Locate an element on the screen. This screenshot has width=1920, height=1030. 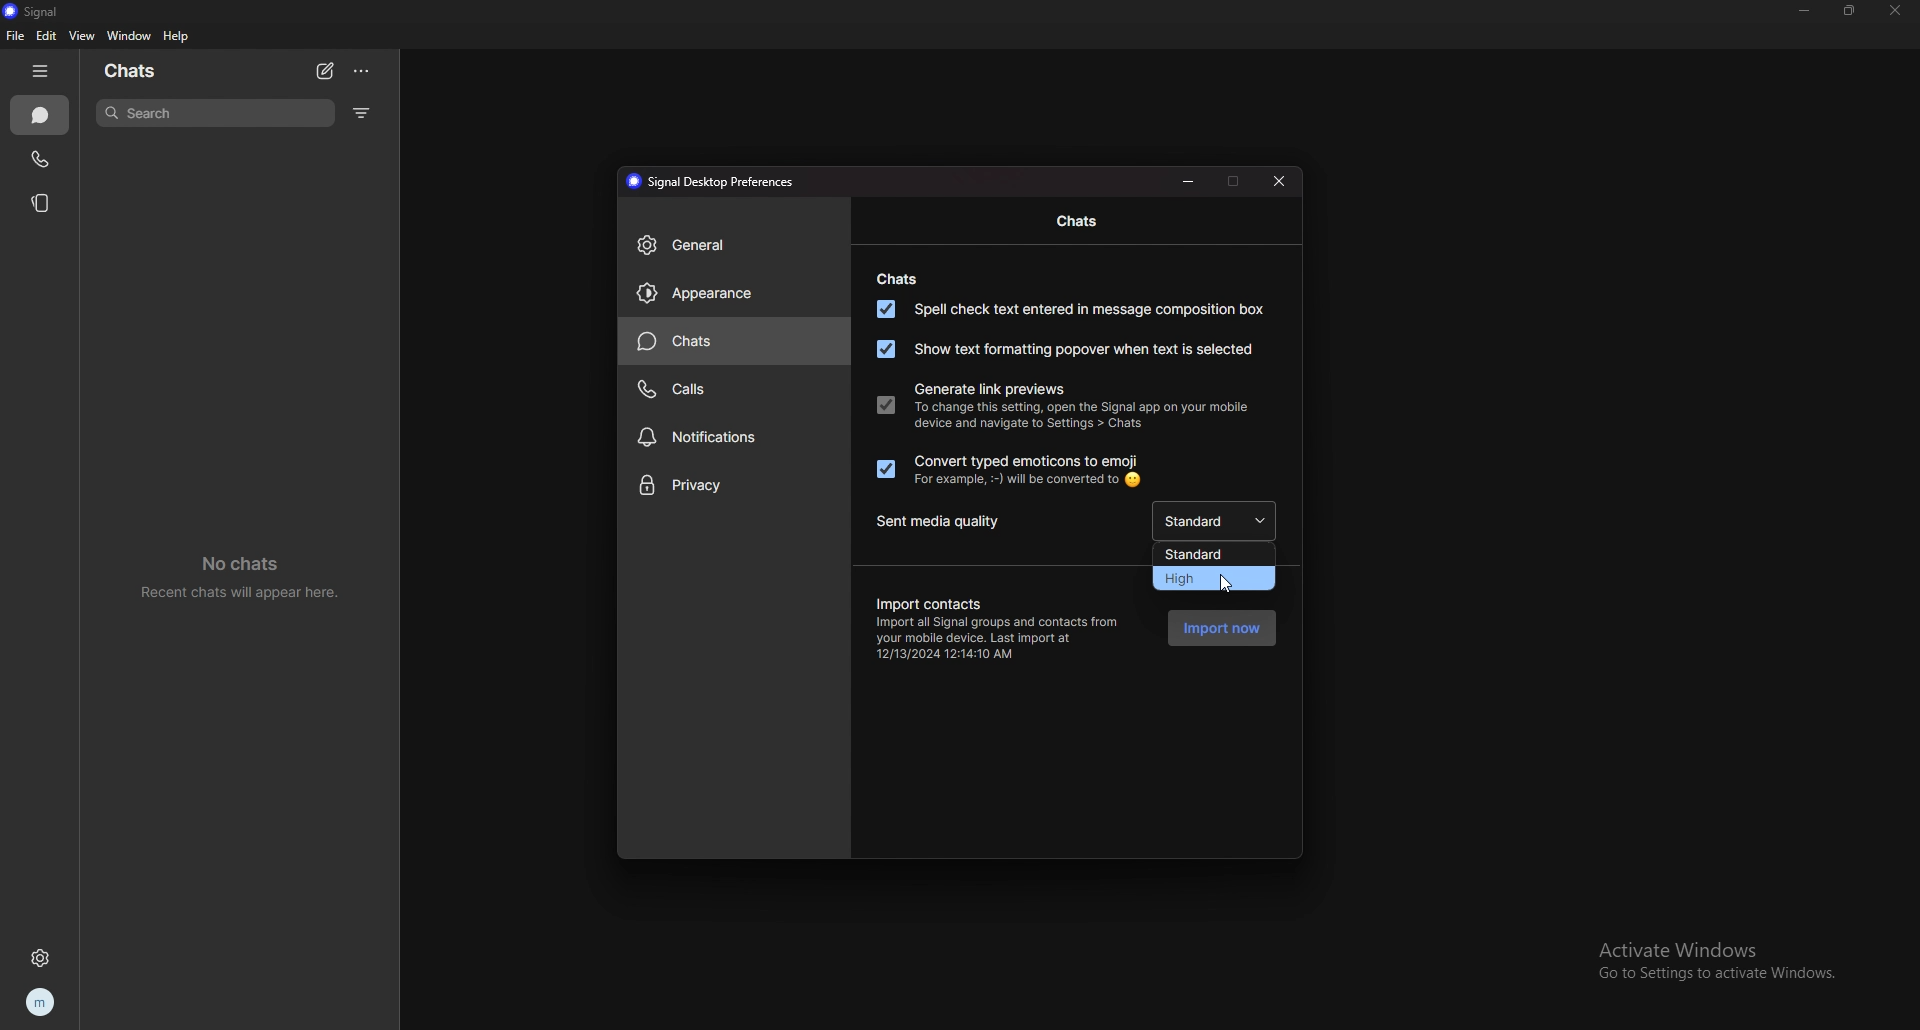
stories is located at coordinates (44, 204).